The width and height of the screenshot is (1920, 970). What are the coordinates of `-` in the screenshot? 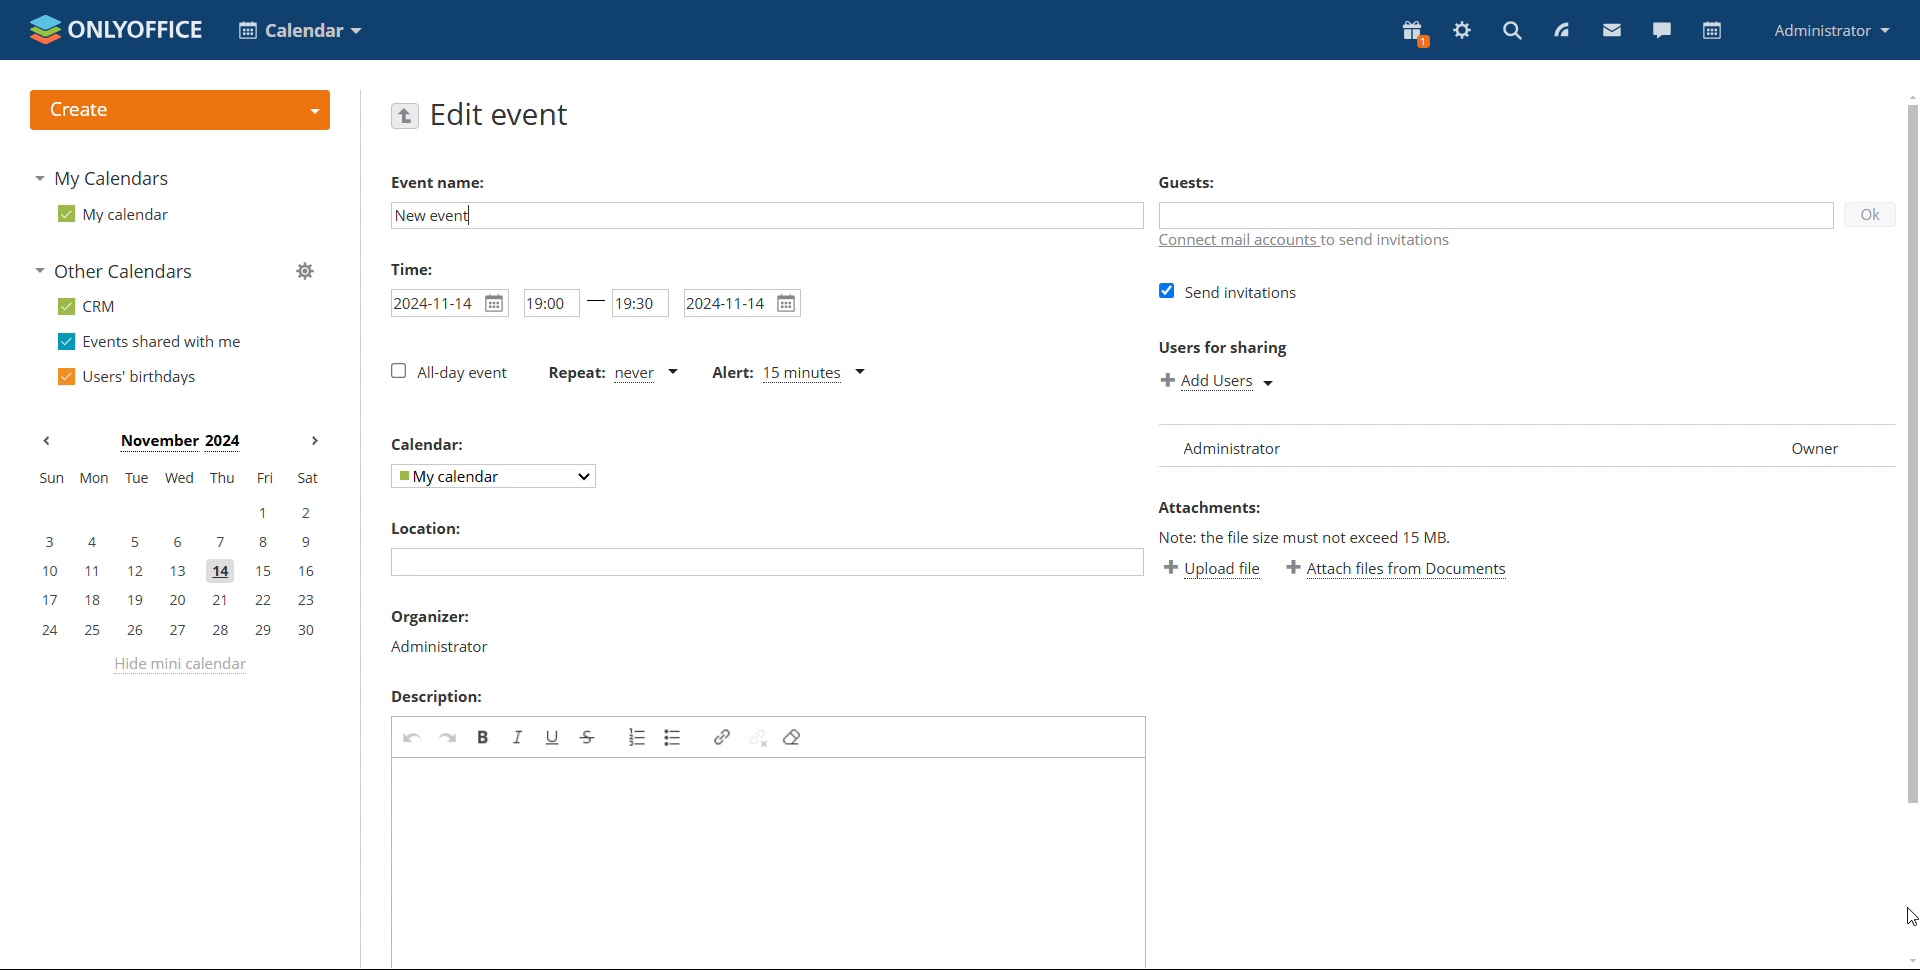 It's located at (598, 304).